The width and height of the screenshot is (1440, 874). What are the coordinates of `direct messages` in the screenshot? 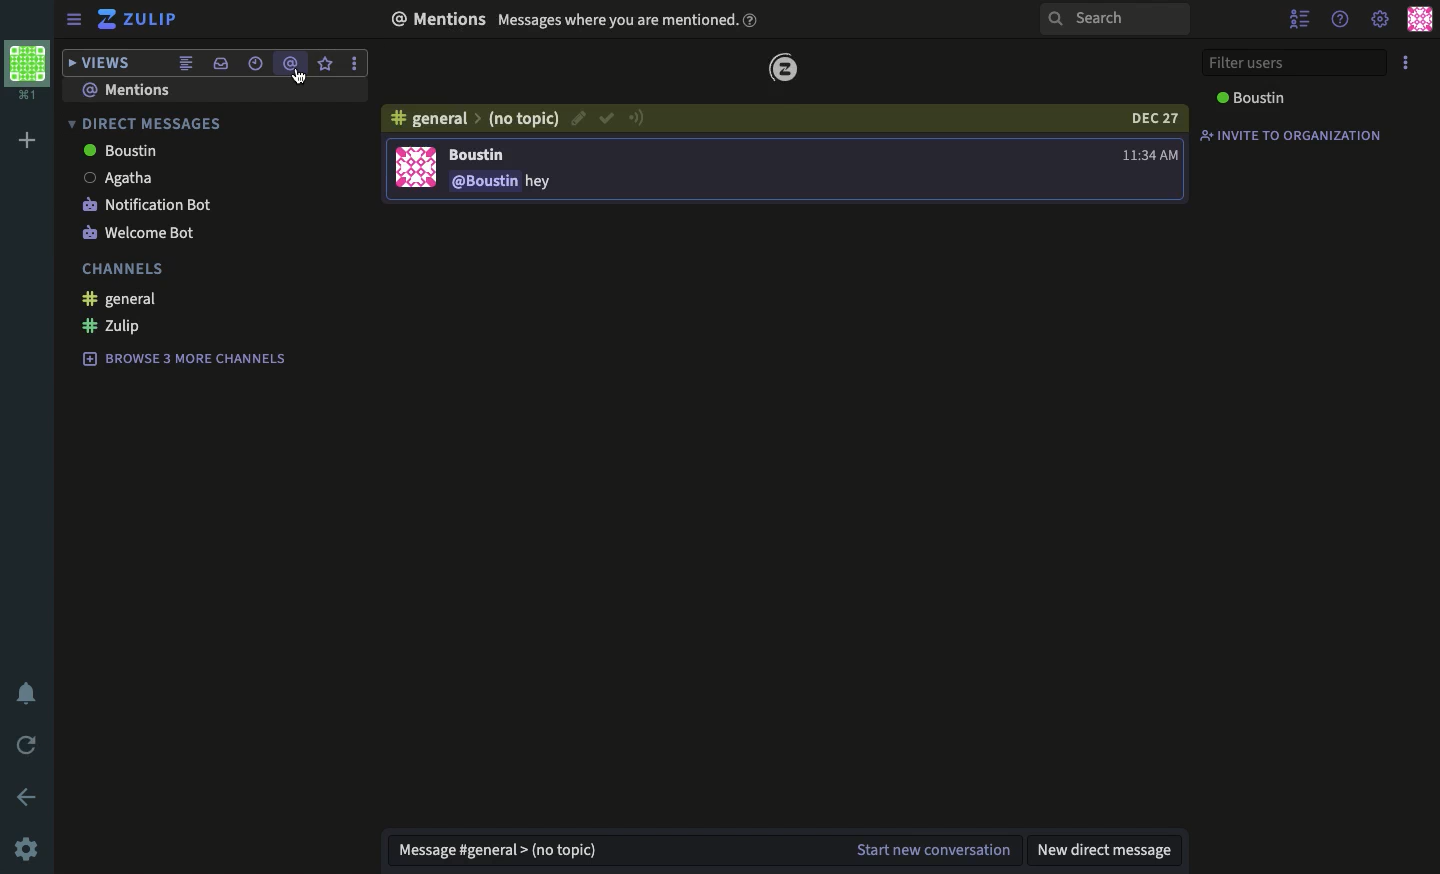 It's located at (146, 123).